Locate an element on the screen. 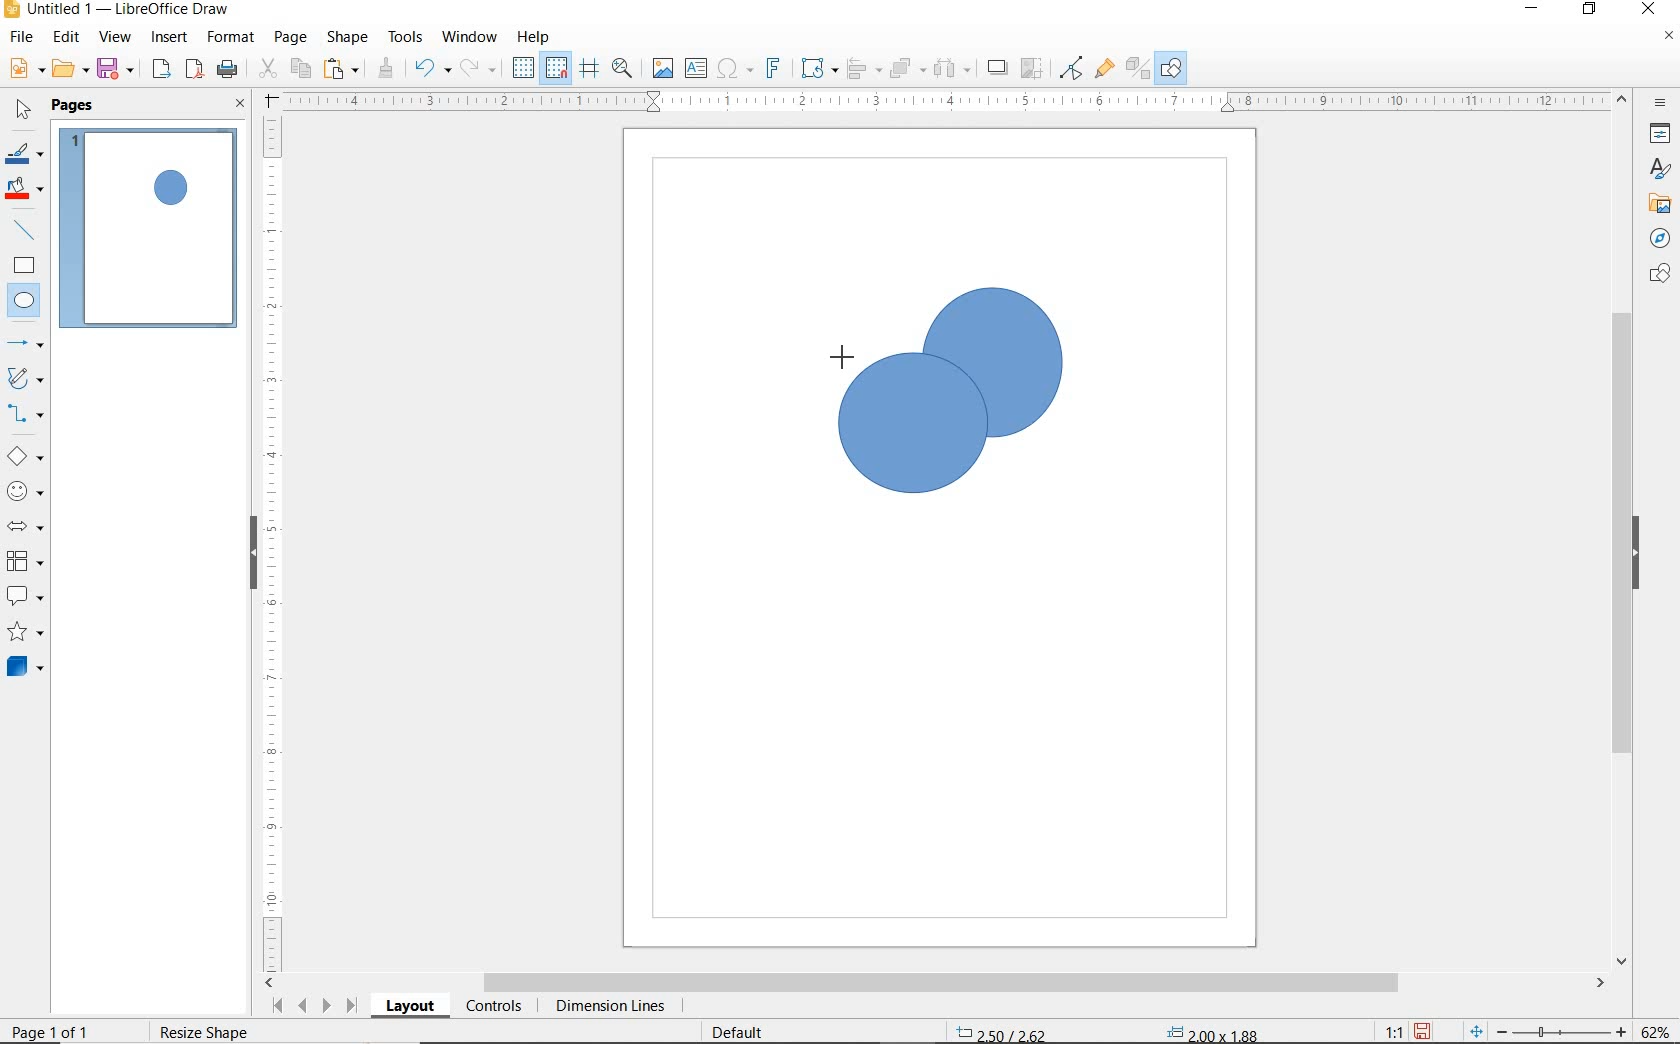 This screenshot has height=1044, width=1680. 3D OBJECTS is located at coordinates (23, 669).